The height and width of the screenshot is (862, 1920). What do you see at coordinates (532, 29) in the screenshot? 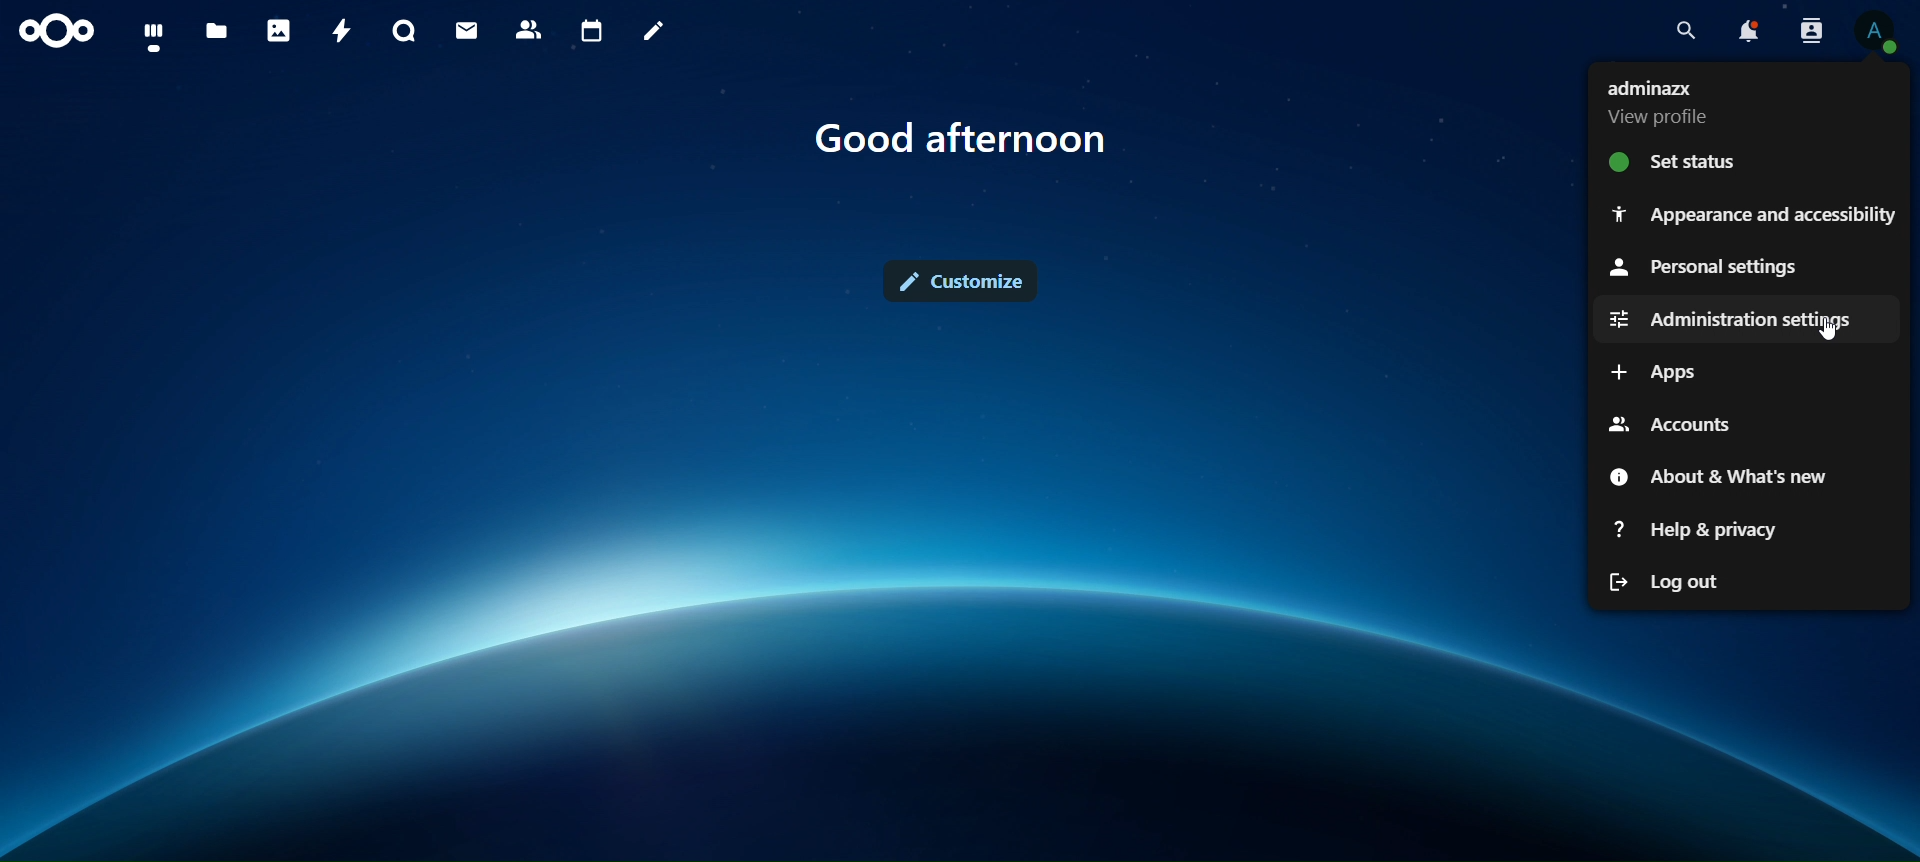
I see `contacts` at bounding box center [532, 29].